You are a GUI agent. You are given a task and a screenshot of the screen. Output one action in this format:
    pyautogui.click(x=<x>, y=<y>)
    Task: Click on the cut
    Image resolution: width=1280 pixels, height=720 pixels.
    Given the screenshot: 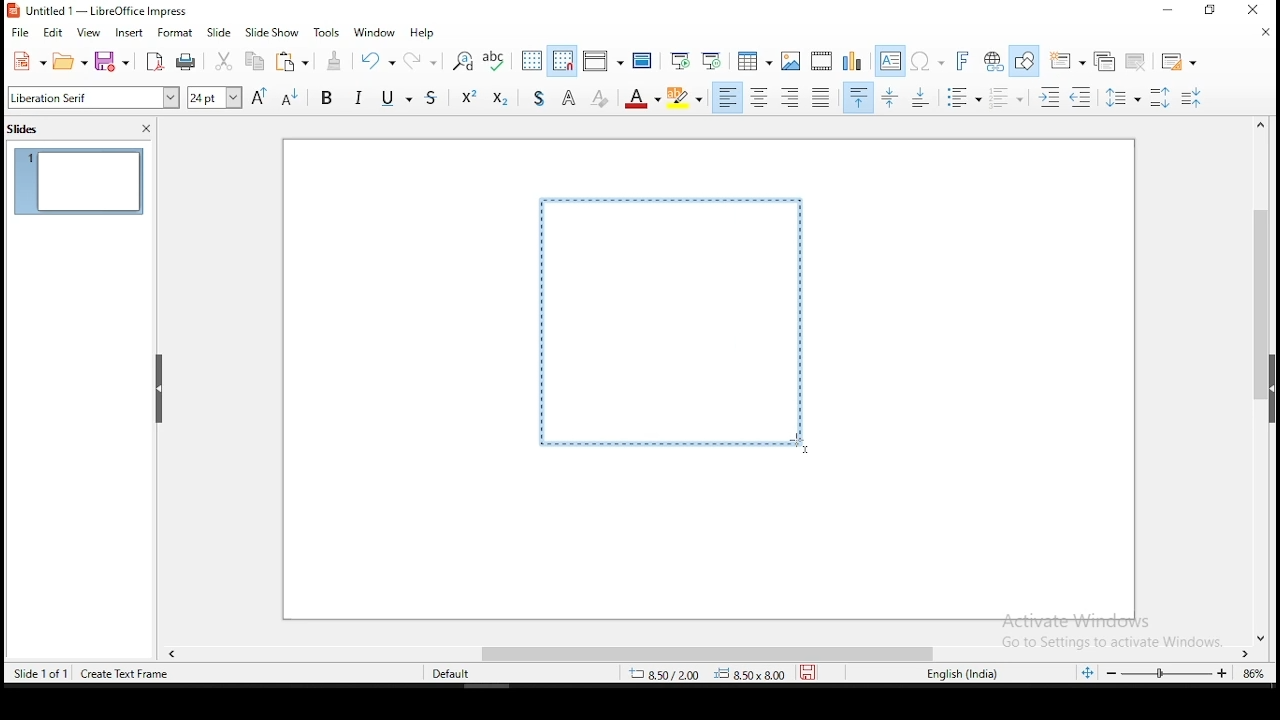 What is the action you would take?
    pyautogui.click(x=224, y=61)
    